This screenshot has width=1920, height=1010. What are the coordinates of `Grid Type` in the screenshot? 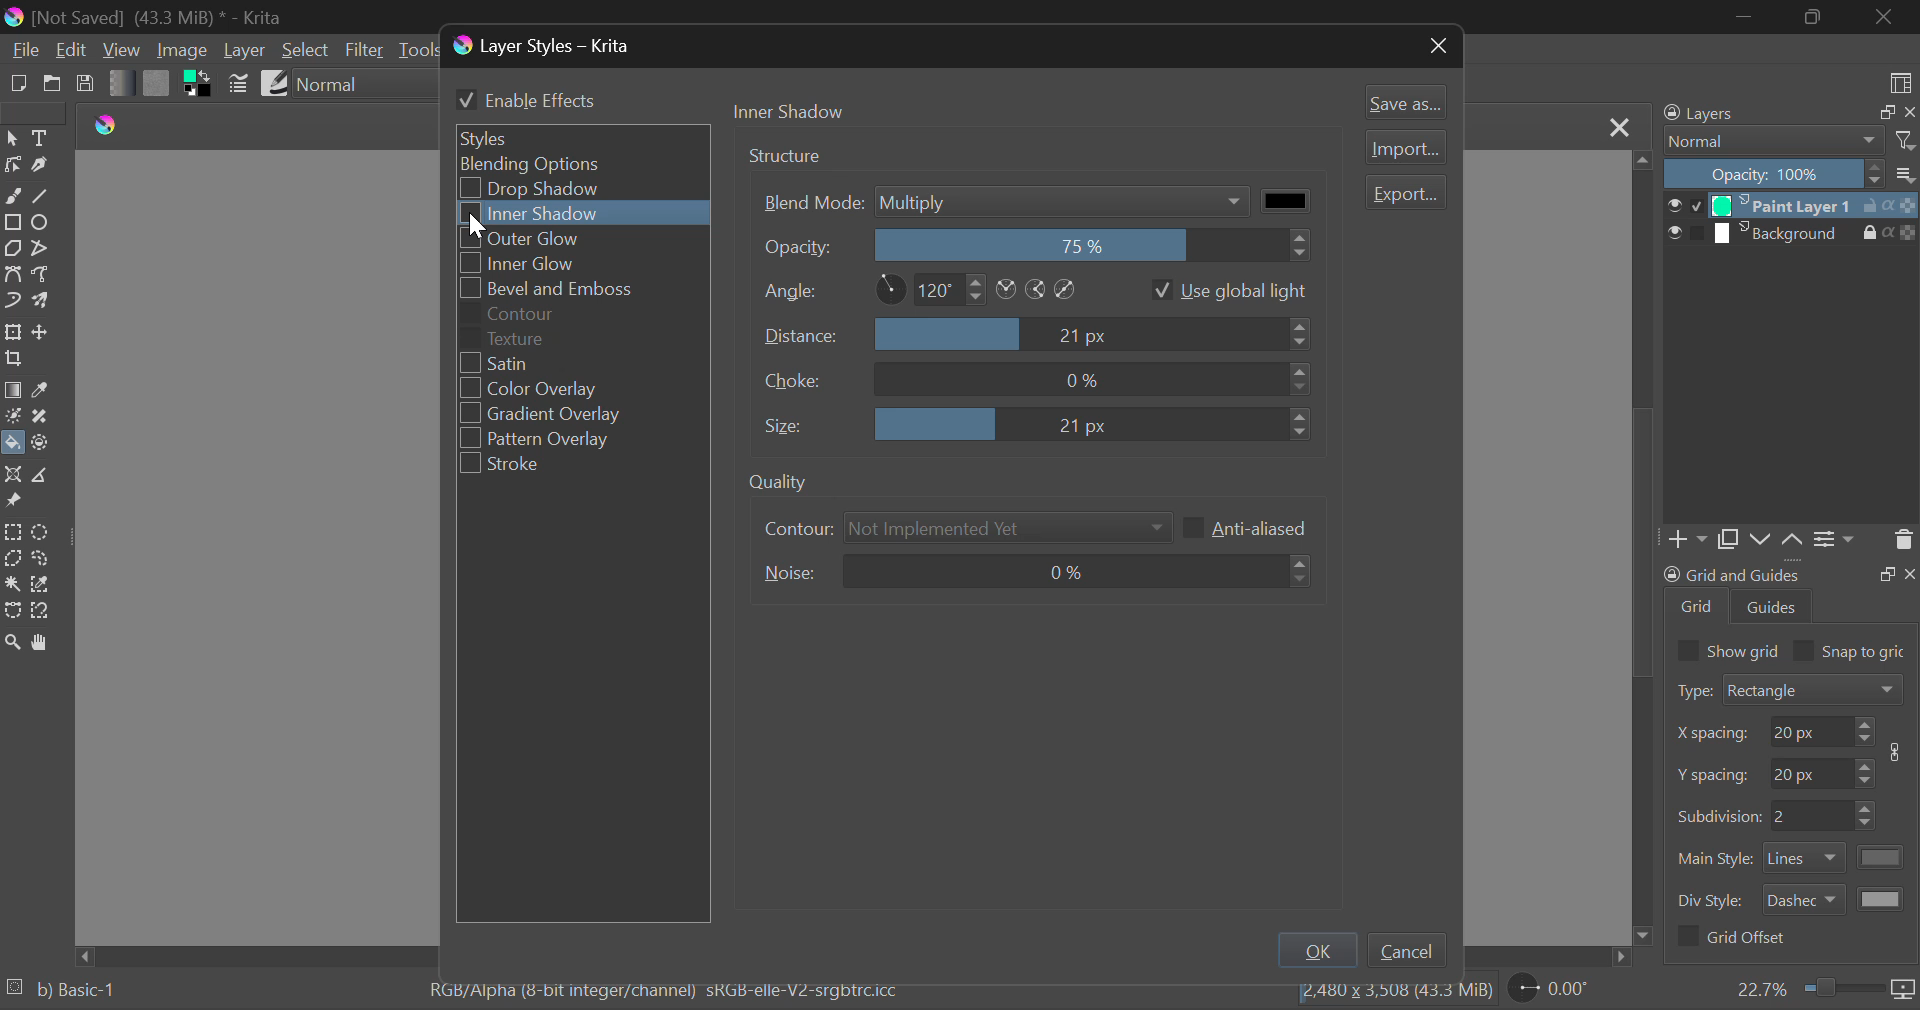 It's located at (1792, 692).